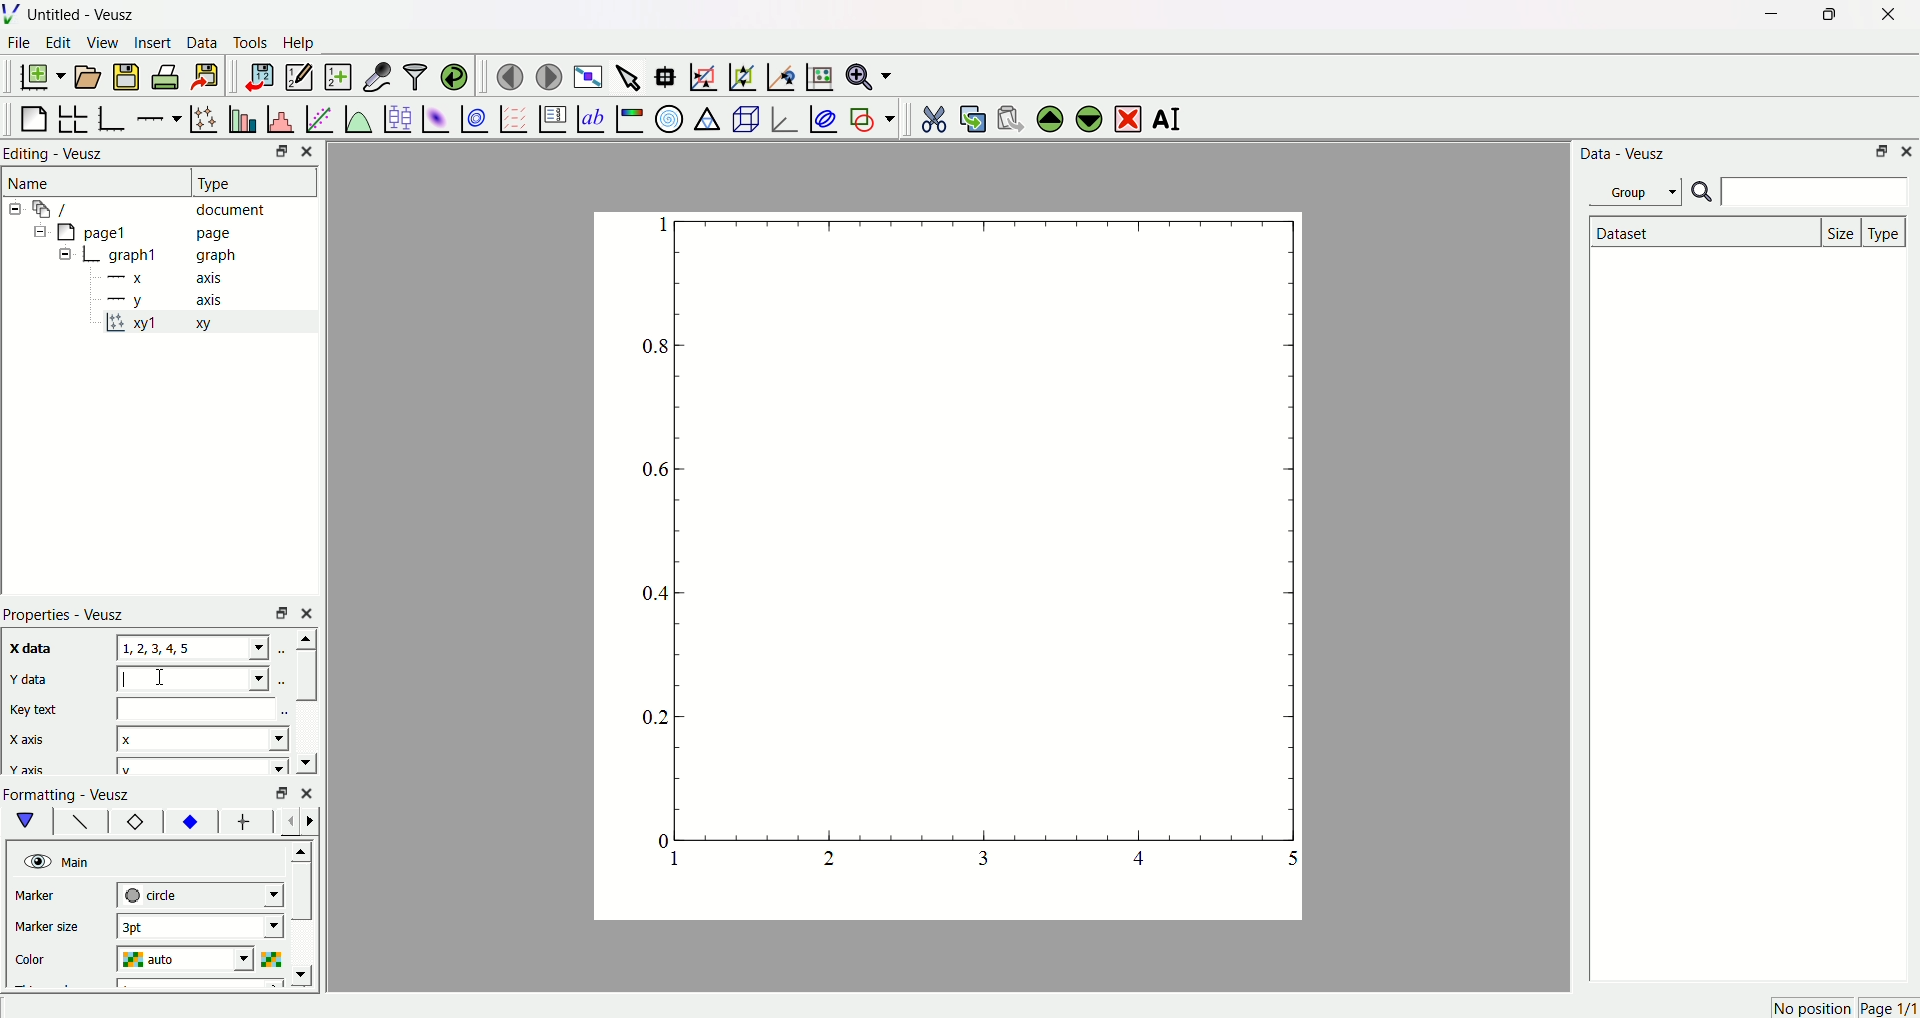 The width and height of the screenshot is (1920, 1018). Describe the element at coordinates (589, 74) in the screenshot. I see `view plot full screen` at that location.